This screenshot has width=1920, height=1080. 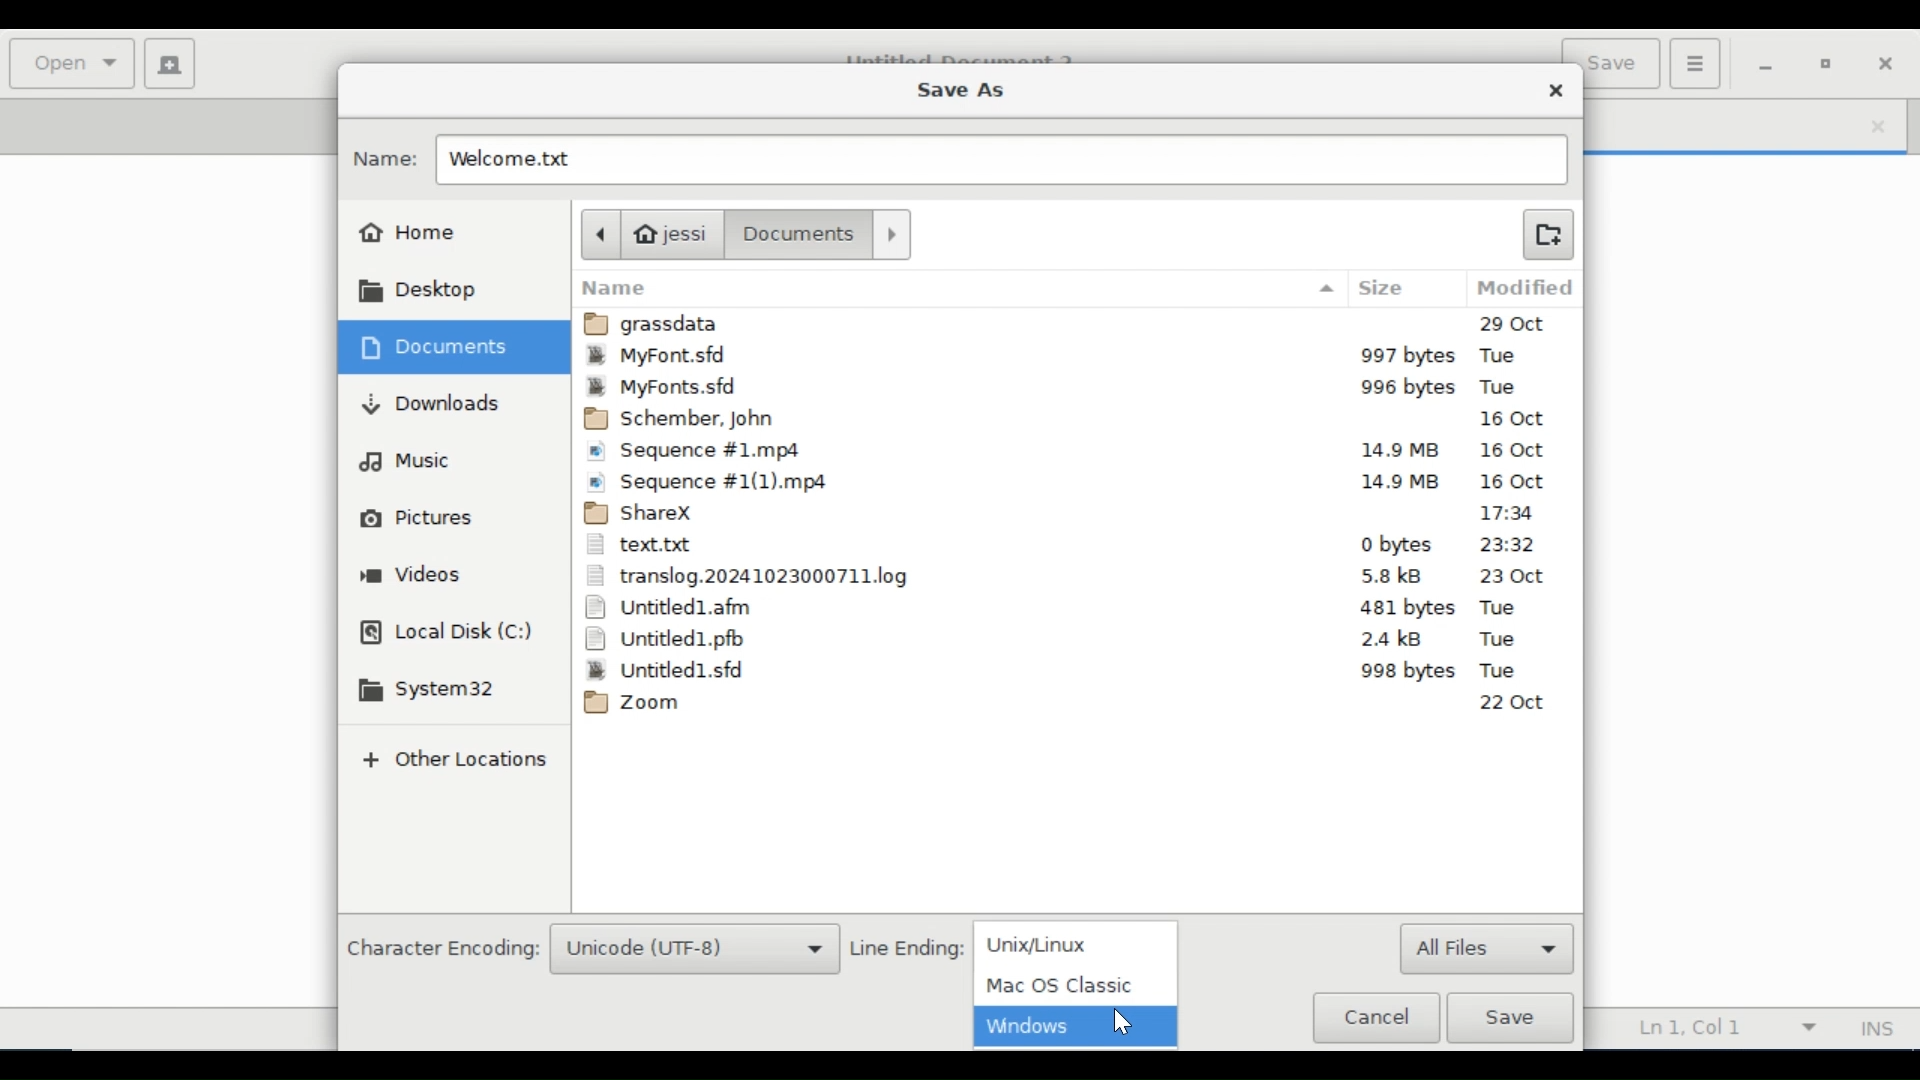 What do you see at coordinates (1068, 670) in the screenshot?
I see `Untitled1.sfd` at bounding box center [1068, 670].